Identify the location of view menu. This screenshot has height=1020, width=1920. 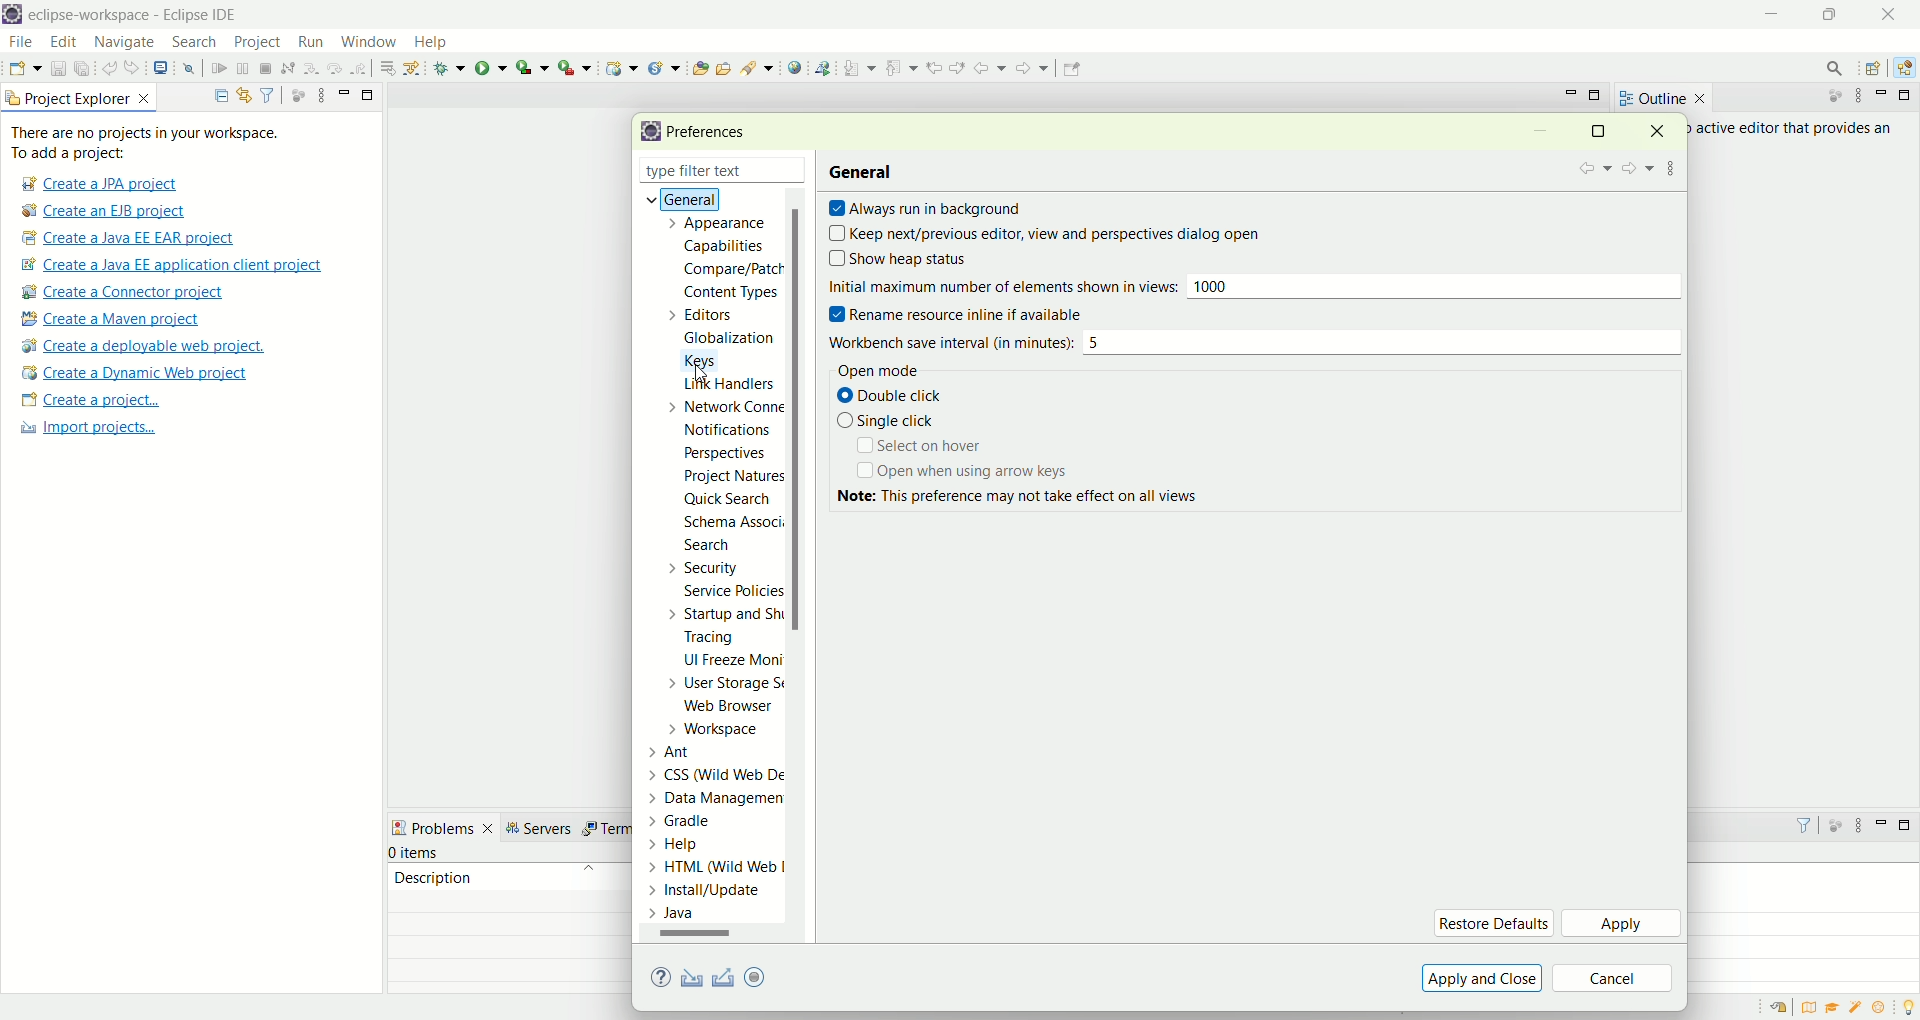
(1673, 165).